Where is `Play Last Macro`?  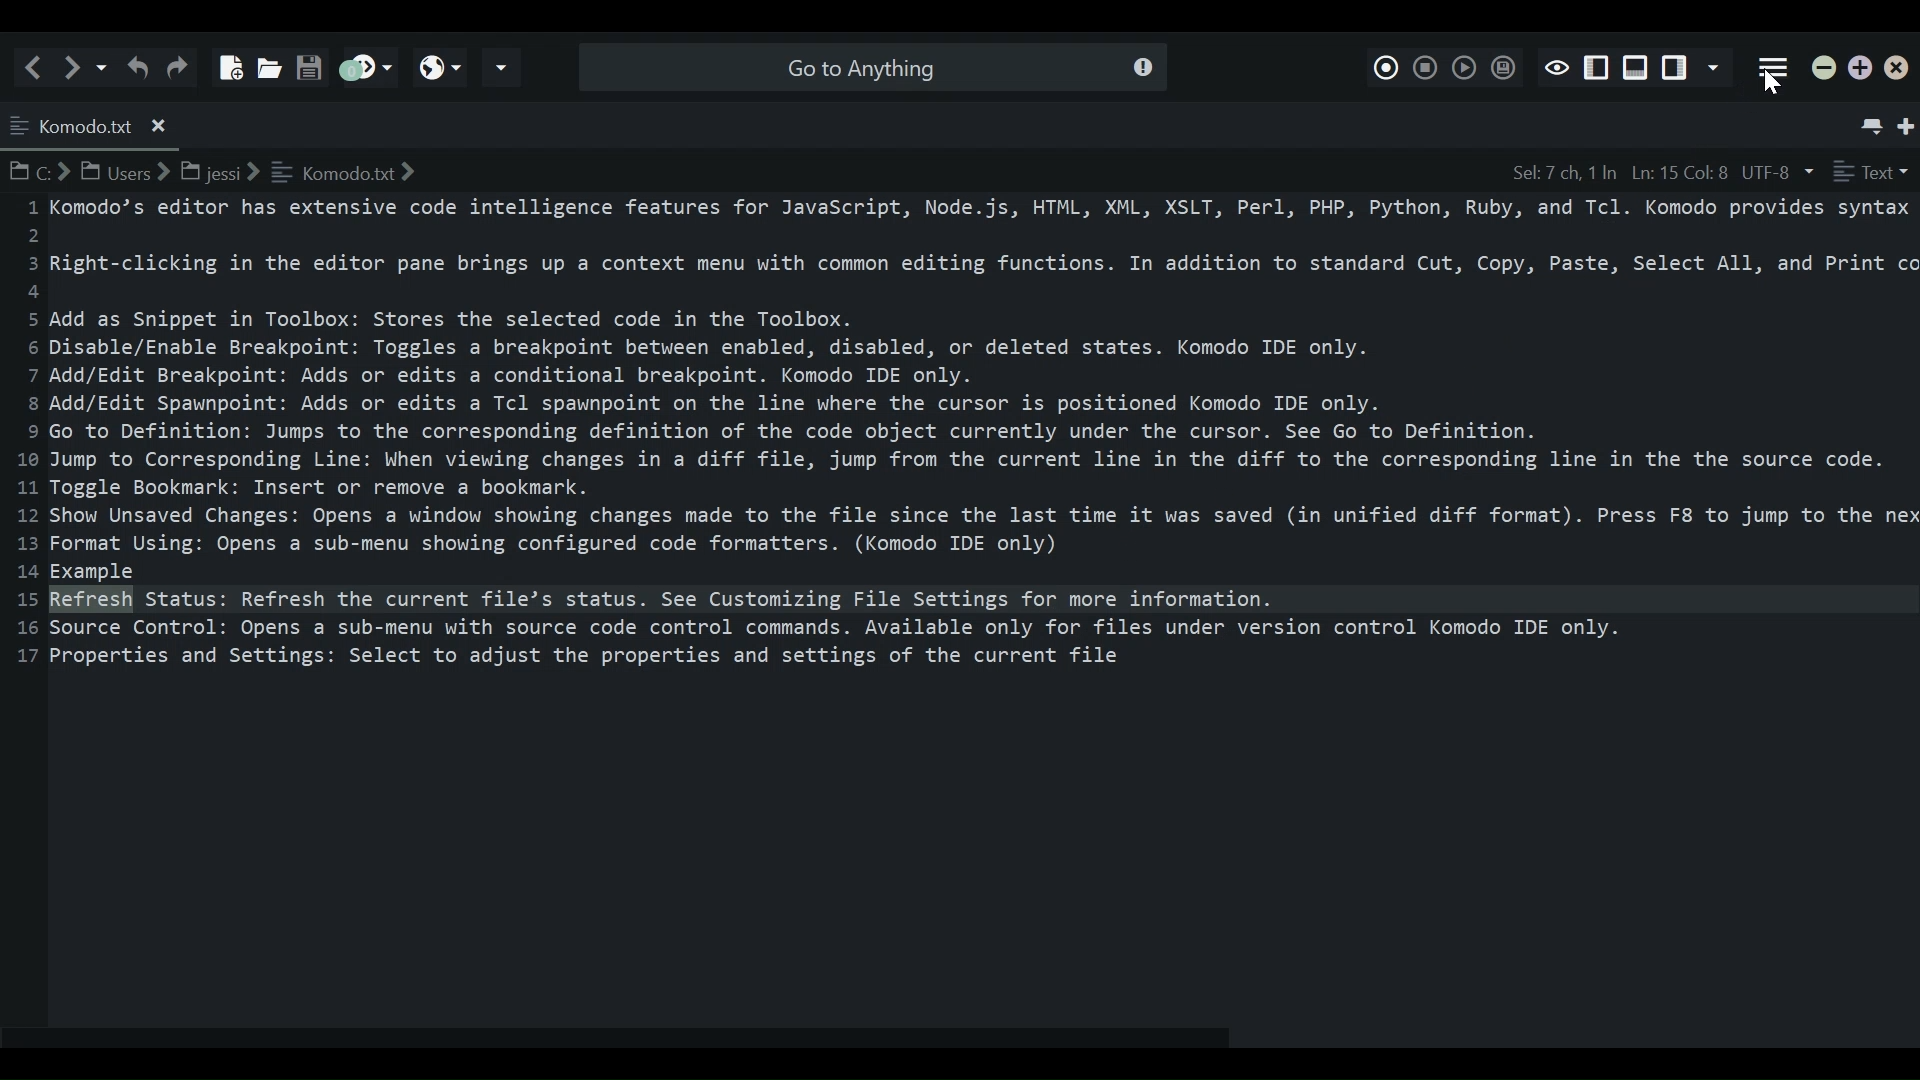
Play Last Macro is located at coordinates (1463, 66).